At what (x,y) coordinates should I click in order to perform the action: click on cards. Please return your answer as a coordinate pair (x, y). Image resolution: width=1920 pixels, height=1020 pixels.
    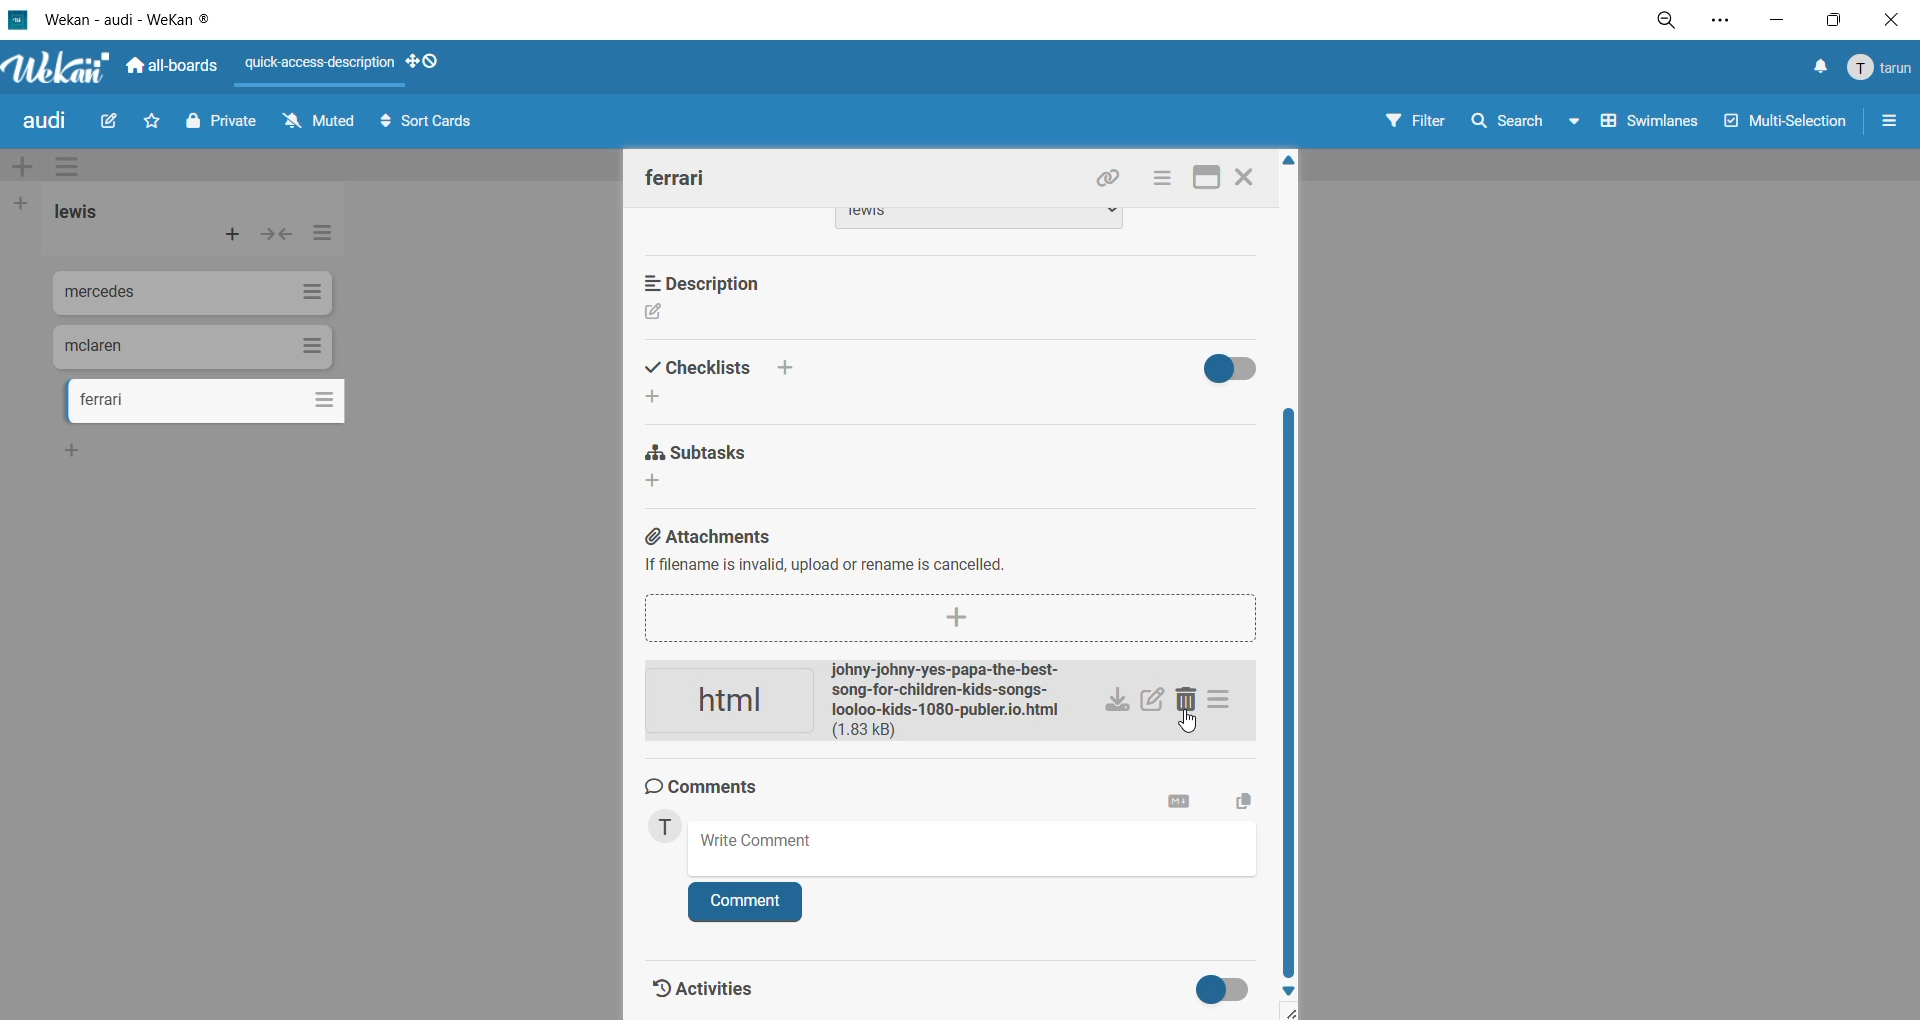
    Looking at the image, I should click on (195, 296).